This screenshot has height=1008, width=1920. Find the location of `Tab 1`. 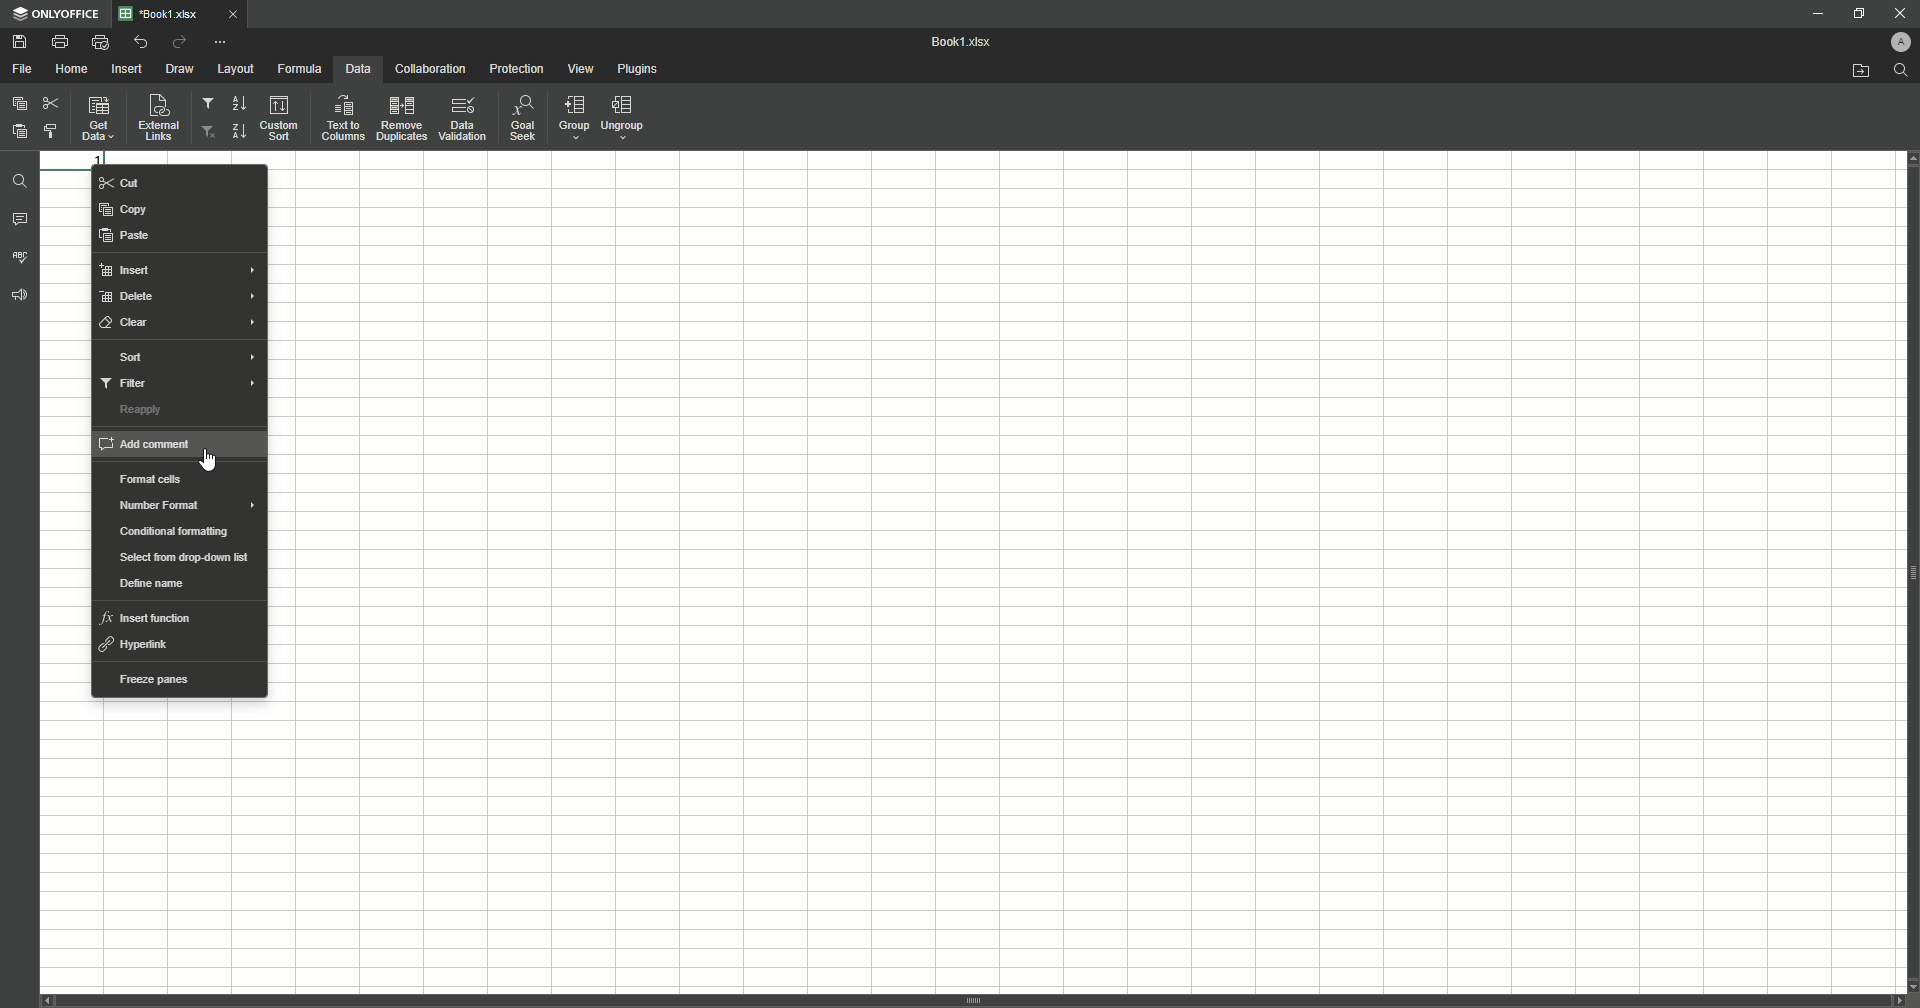

Tab 1 is located at coordinates (189, 14).